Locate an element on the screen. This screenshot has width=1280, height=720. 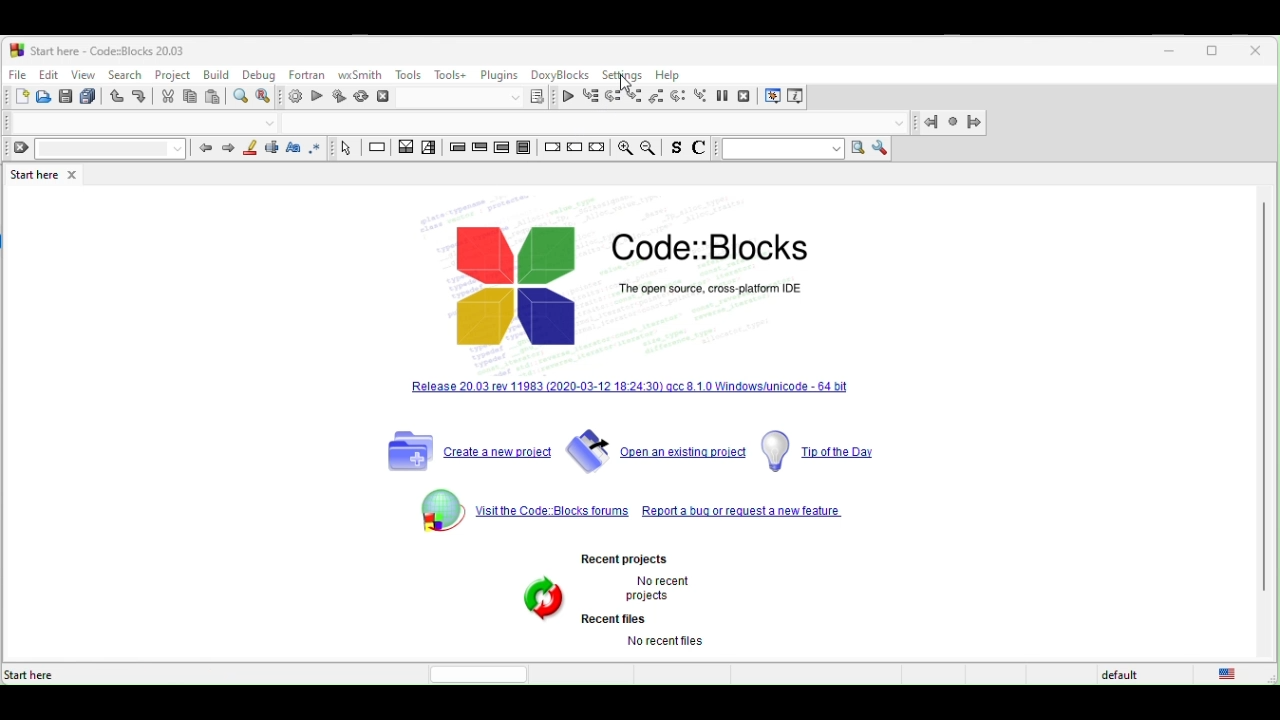
next line is located at coordinates (615, 99).